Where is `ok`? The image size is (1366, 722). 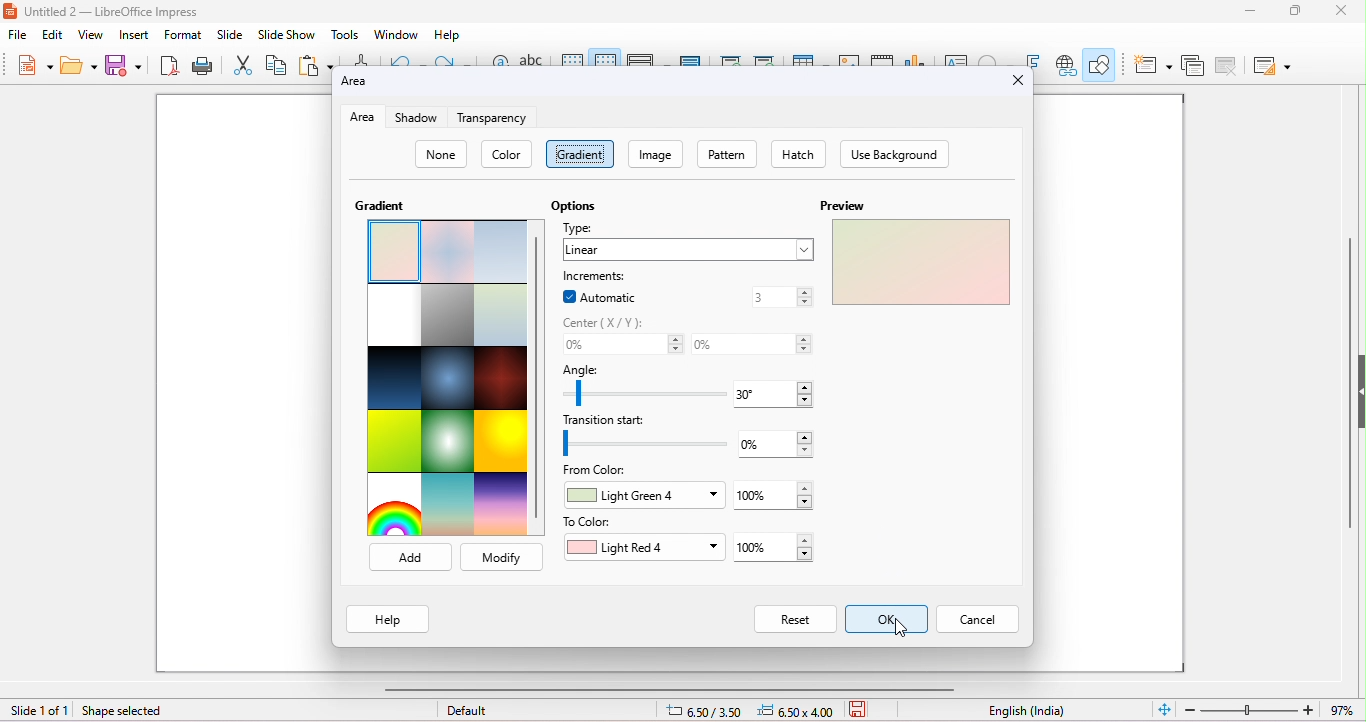
ok is located at coordinates (888, 619).